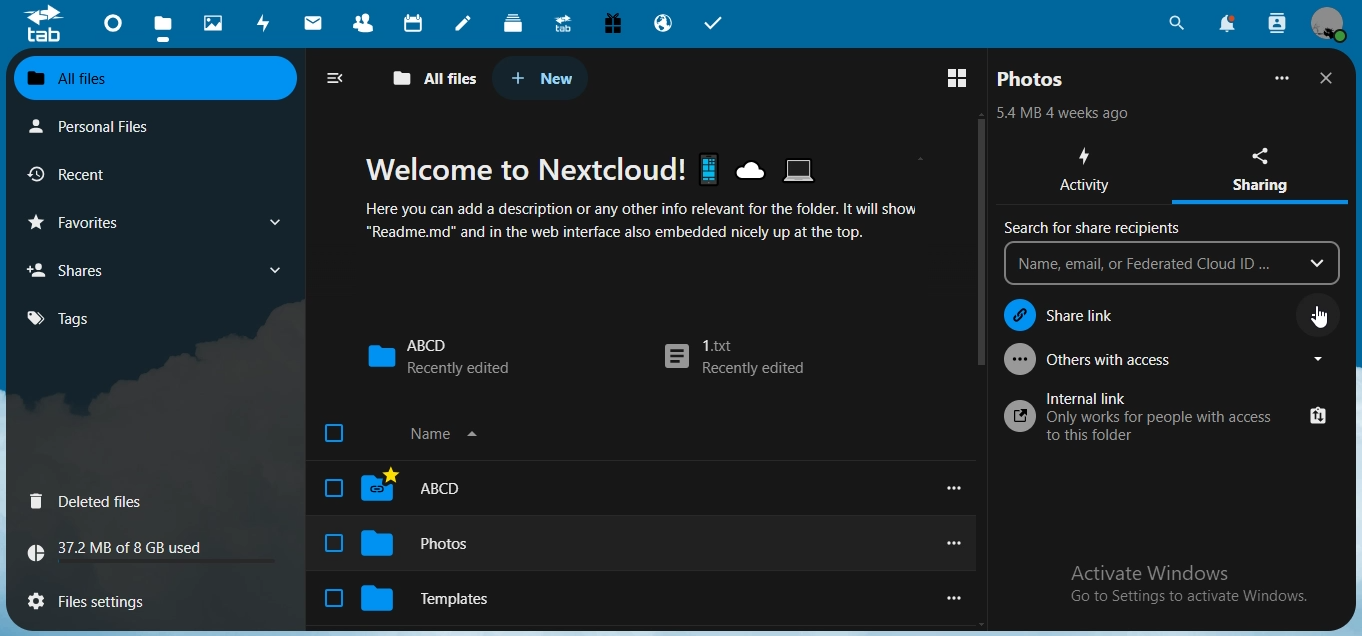 The image size is (1362, 636). What do you see at coordinates (1330, 25) in the screenshot?
I see `view profile` at bounding box center [1330, 25].